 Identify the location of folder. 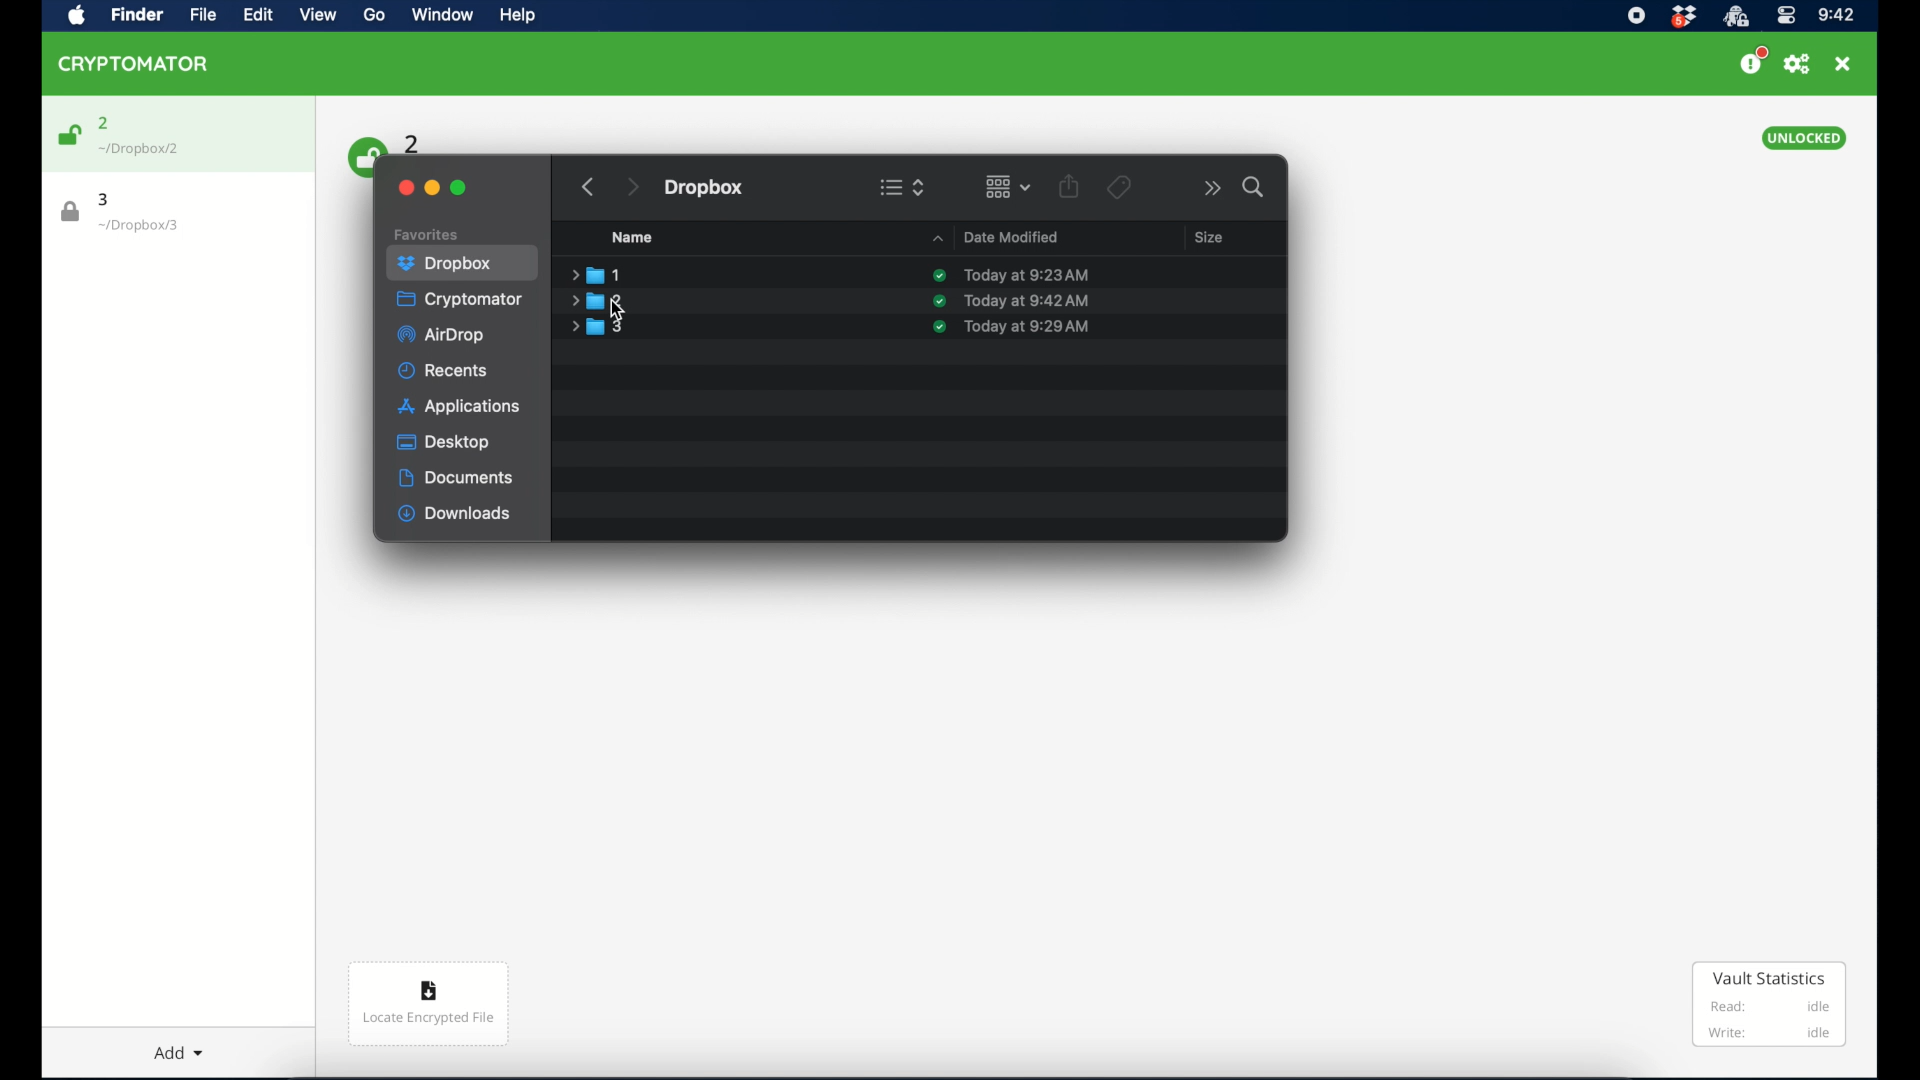
(597, 301).